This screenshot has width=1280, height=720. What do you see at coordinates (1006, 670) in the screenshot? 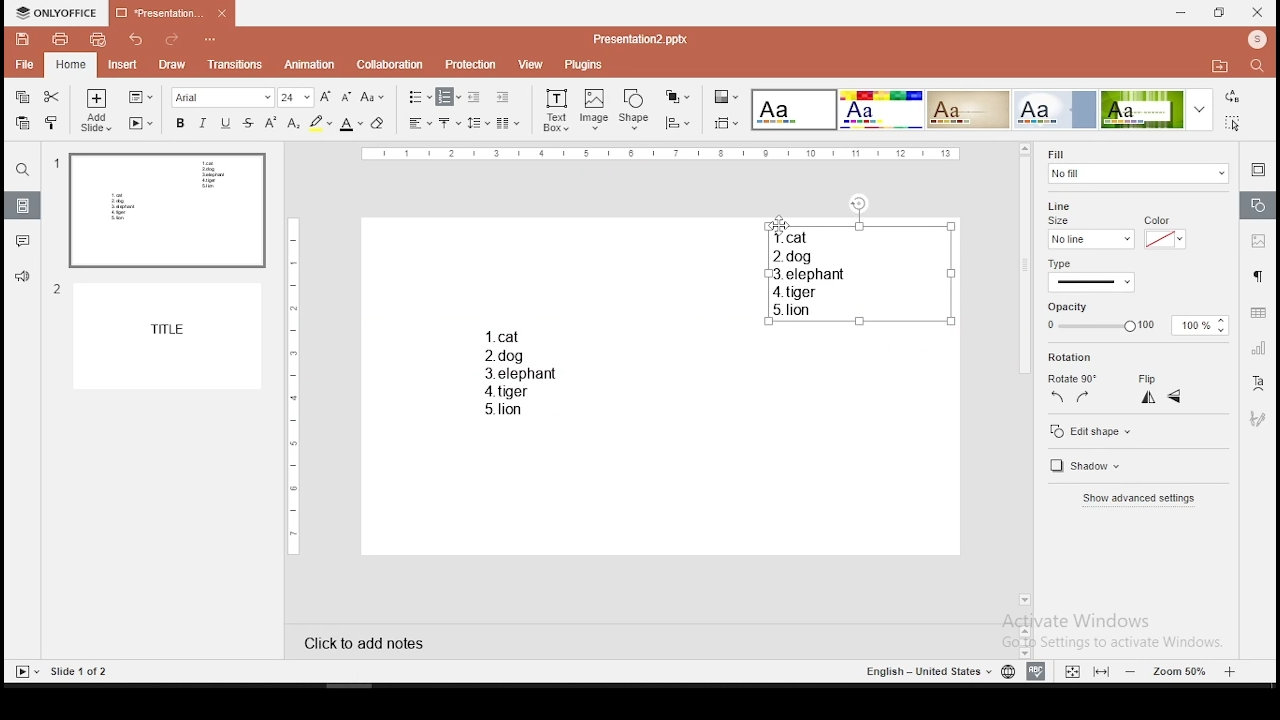
I see `language` at bounding box center [1006, 670].